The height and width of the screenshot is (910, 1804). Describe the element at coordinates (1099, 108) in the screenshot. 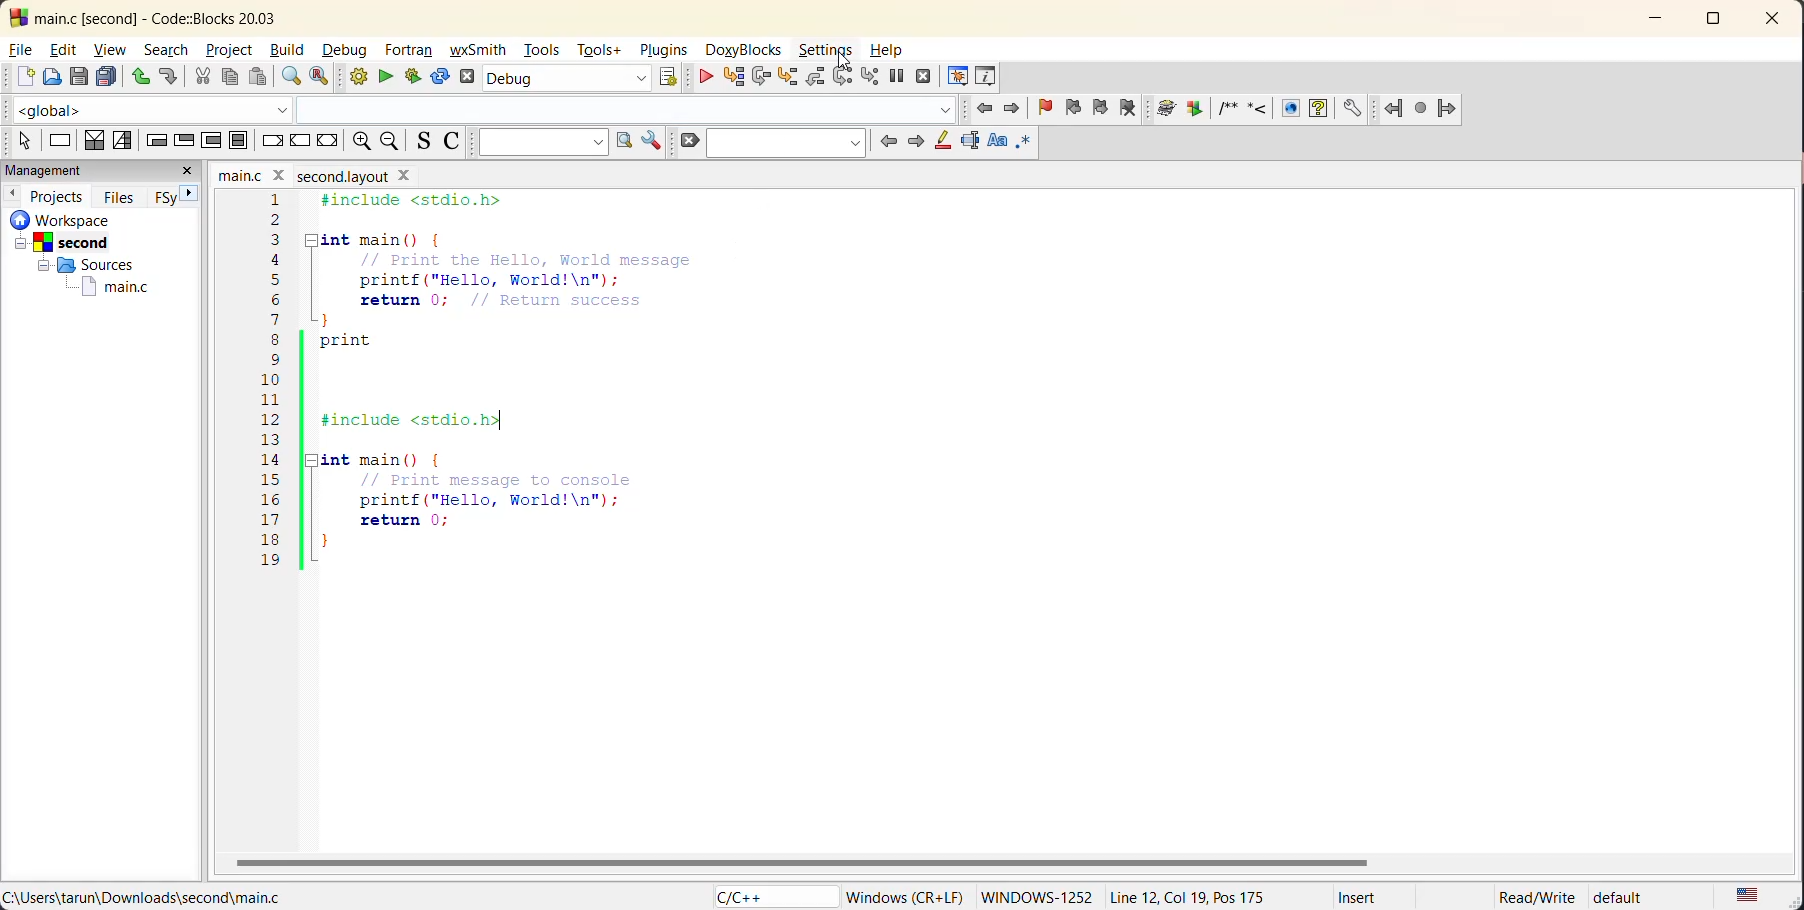

I see `next bookmark` at that location.